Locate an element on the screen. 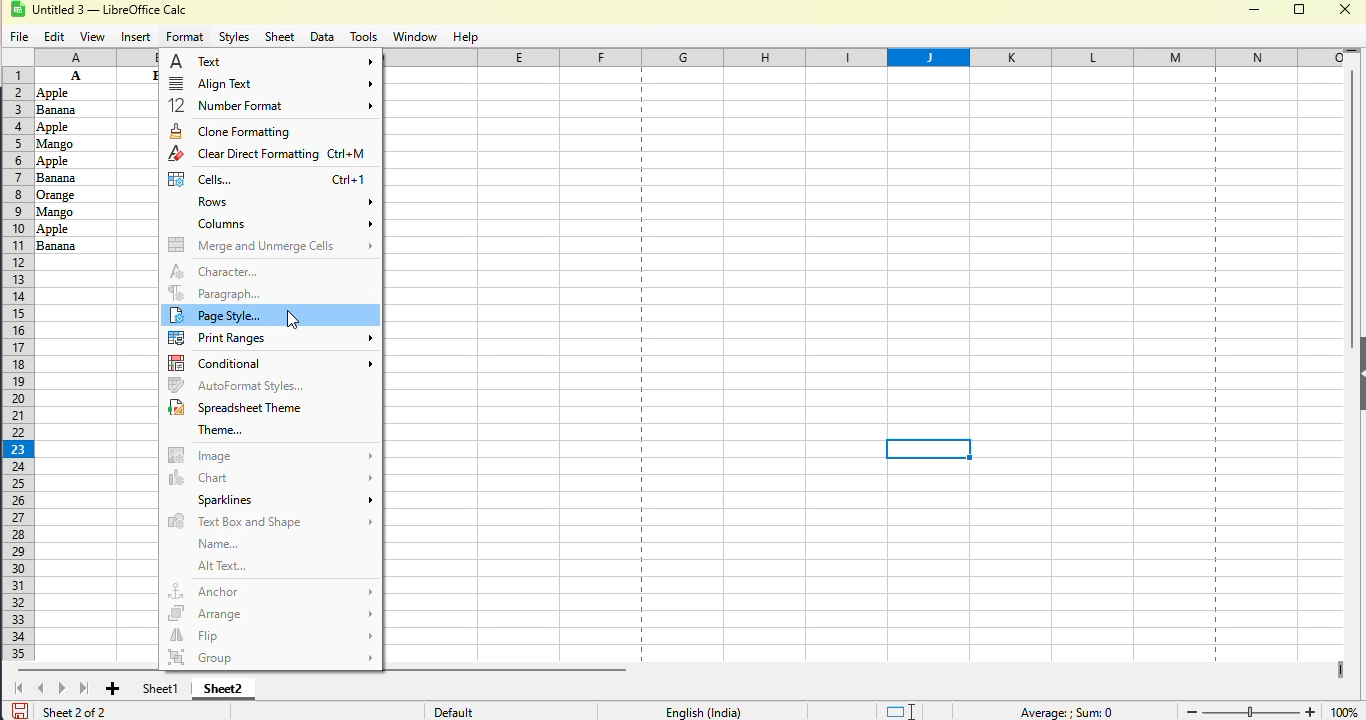 The image size is (1366, 720). active cell is located at coordinates (929, 449).